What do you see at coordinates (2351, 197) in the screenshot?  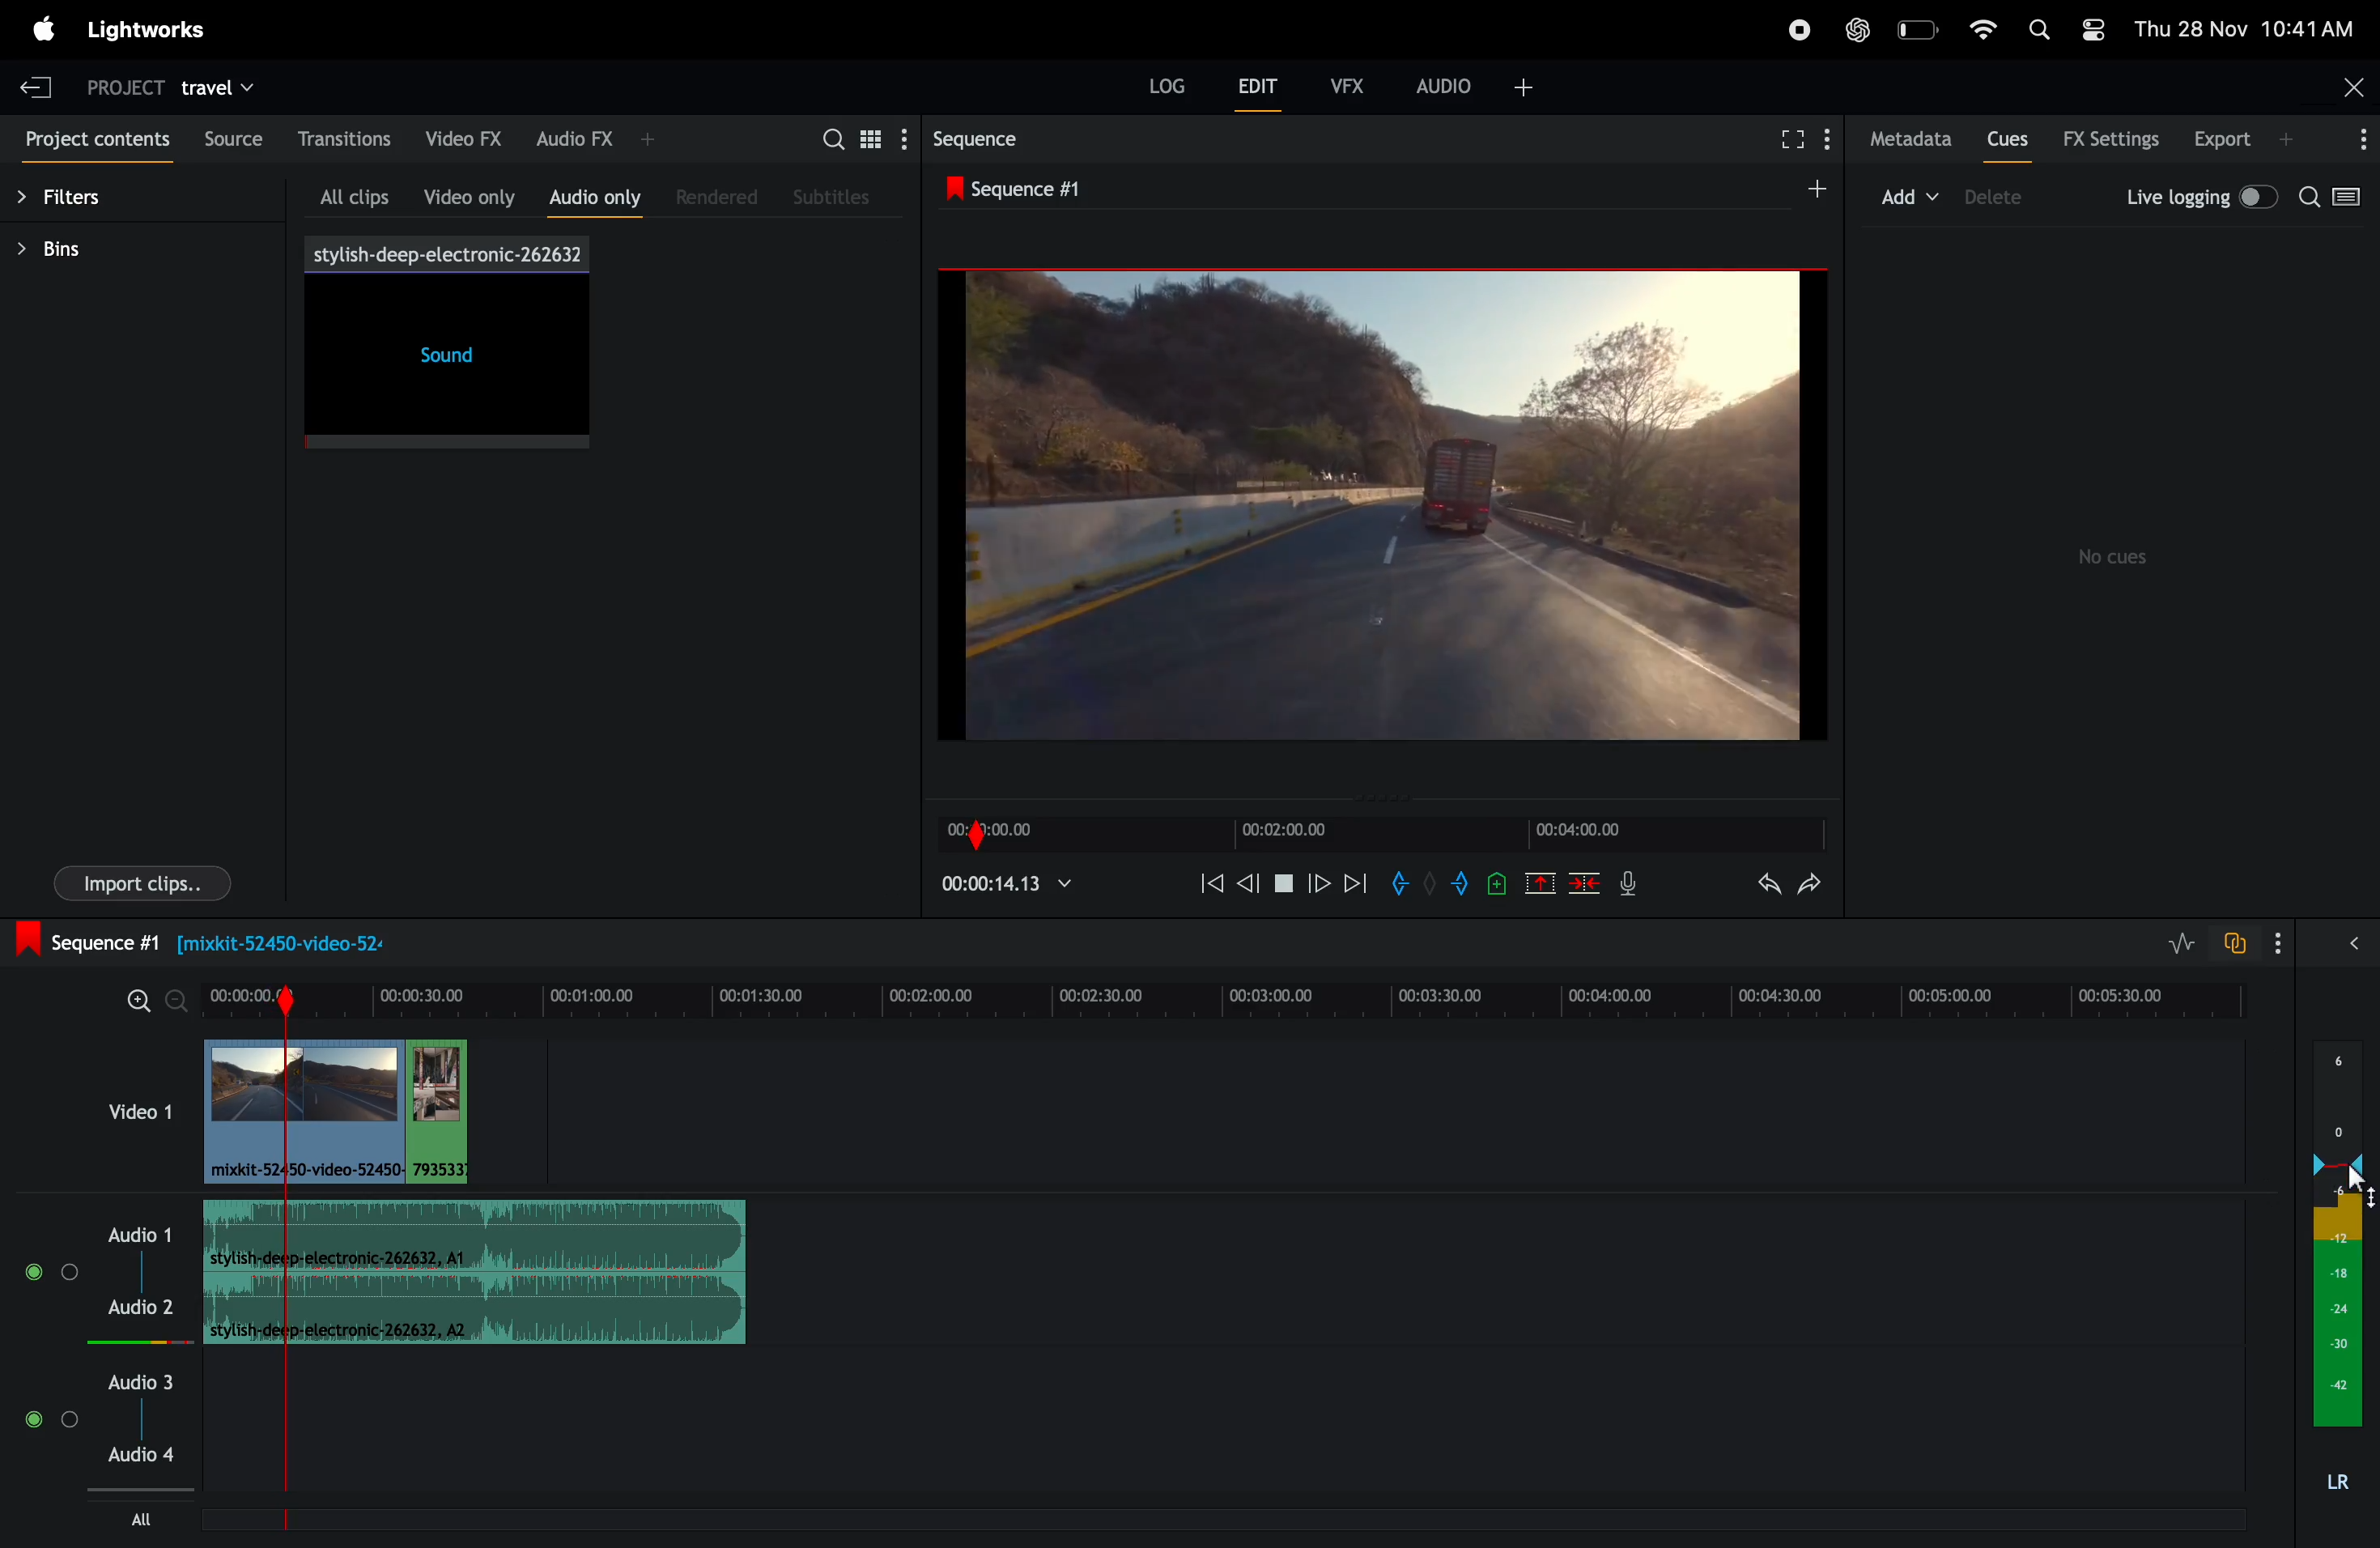 I see `toggle between log viewer` at bounding box center [2351, 197].